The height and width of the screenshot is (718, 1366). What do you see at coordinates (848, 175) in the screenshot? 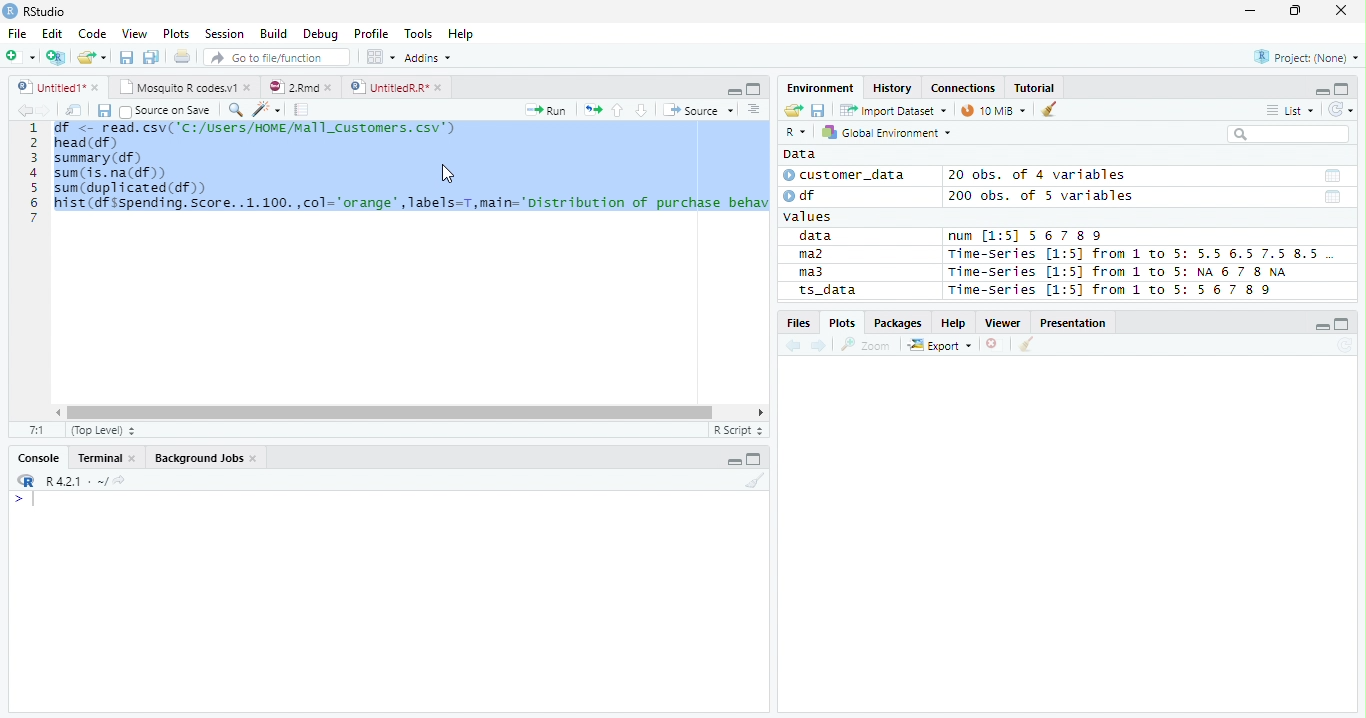
I see `customer_data` at bounding box center [848, 175].